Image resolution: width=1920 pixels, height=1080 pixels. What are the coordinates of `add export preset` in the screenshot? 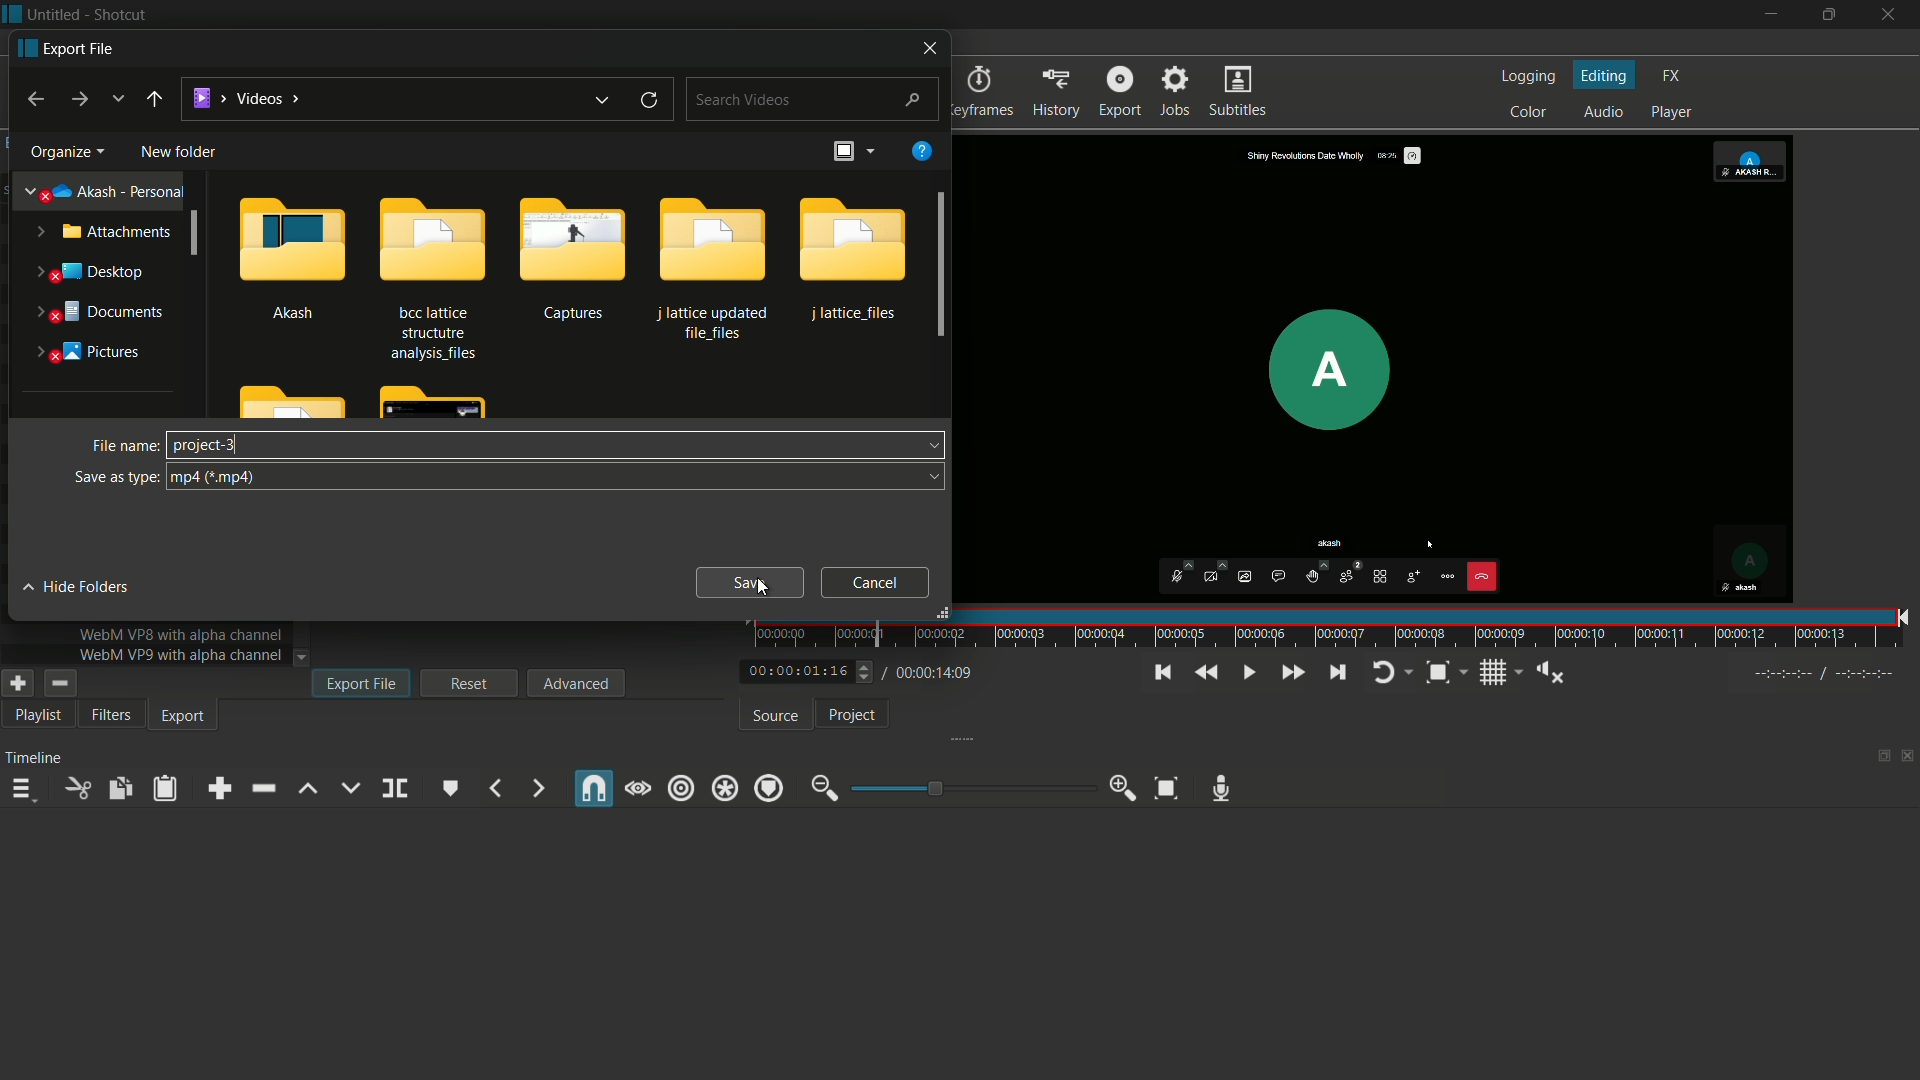 It's located at (19, 684).